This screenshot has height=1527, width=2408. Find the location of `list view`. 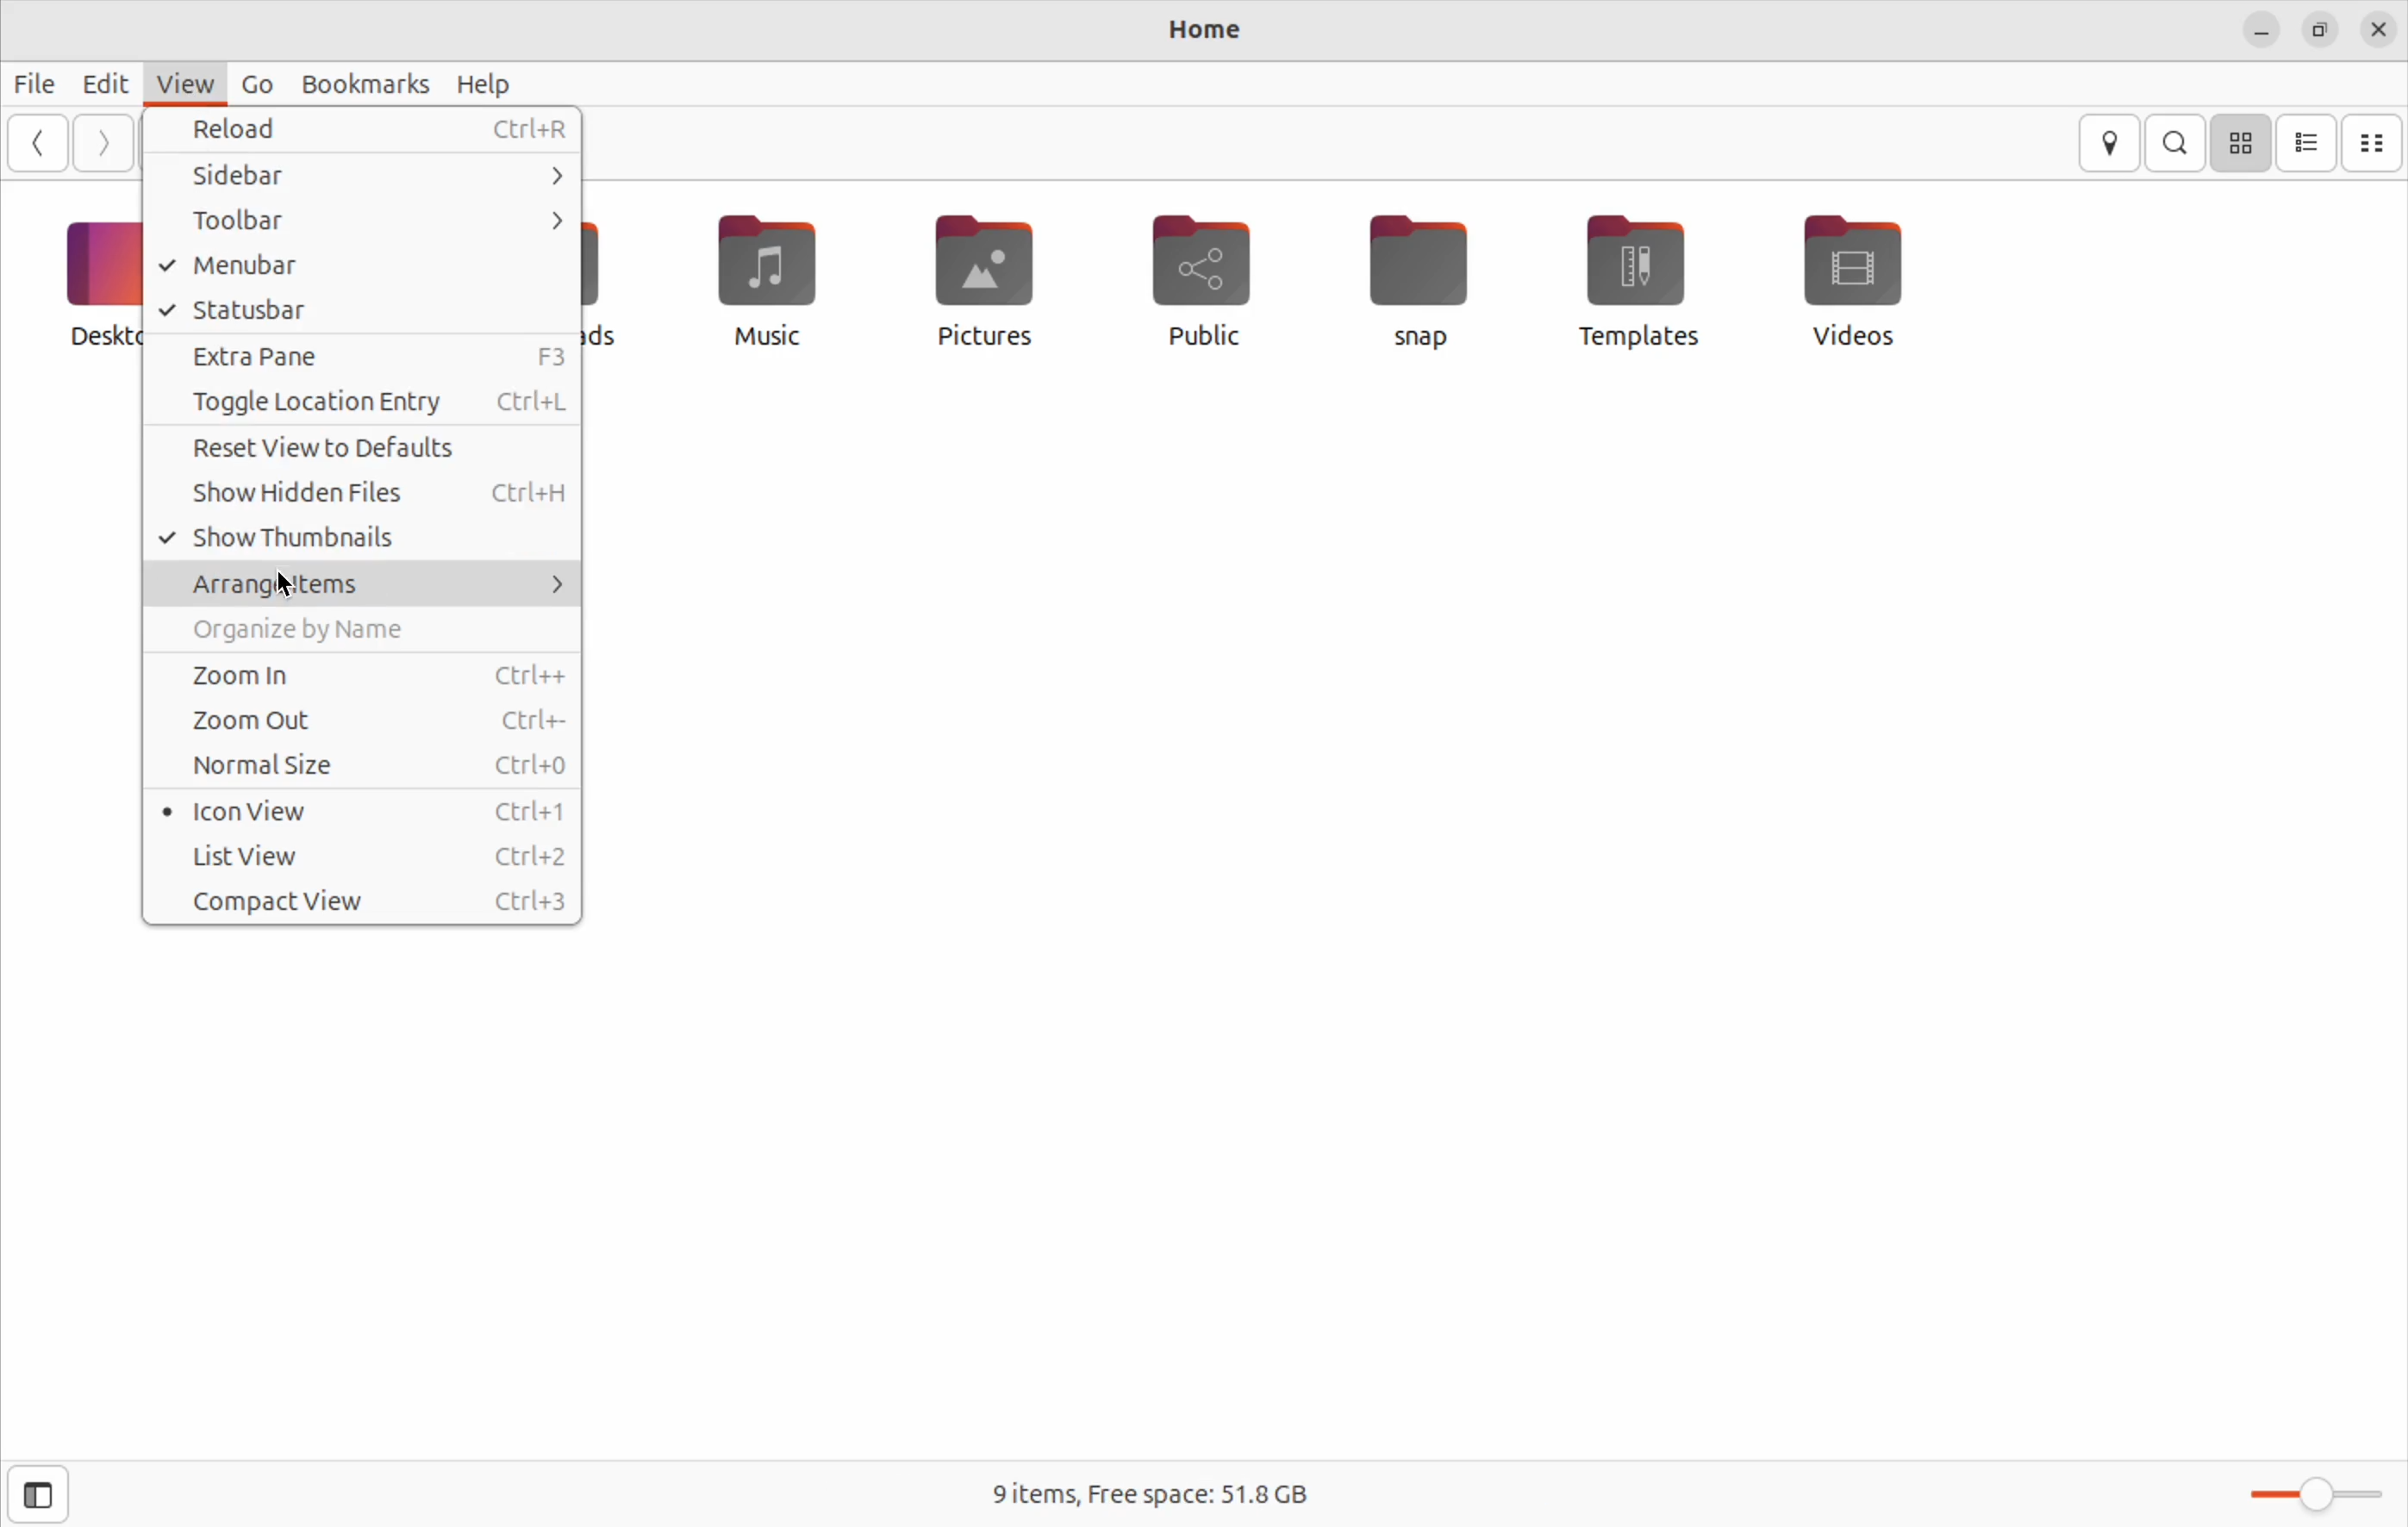

list view is located at coordinates (360, 856).